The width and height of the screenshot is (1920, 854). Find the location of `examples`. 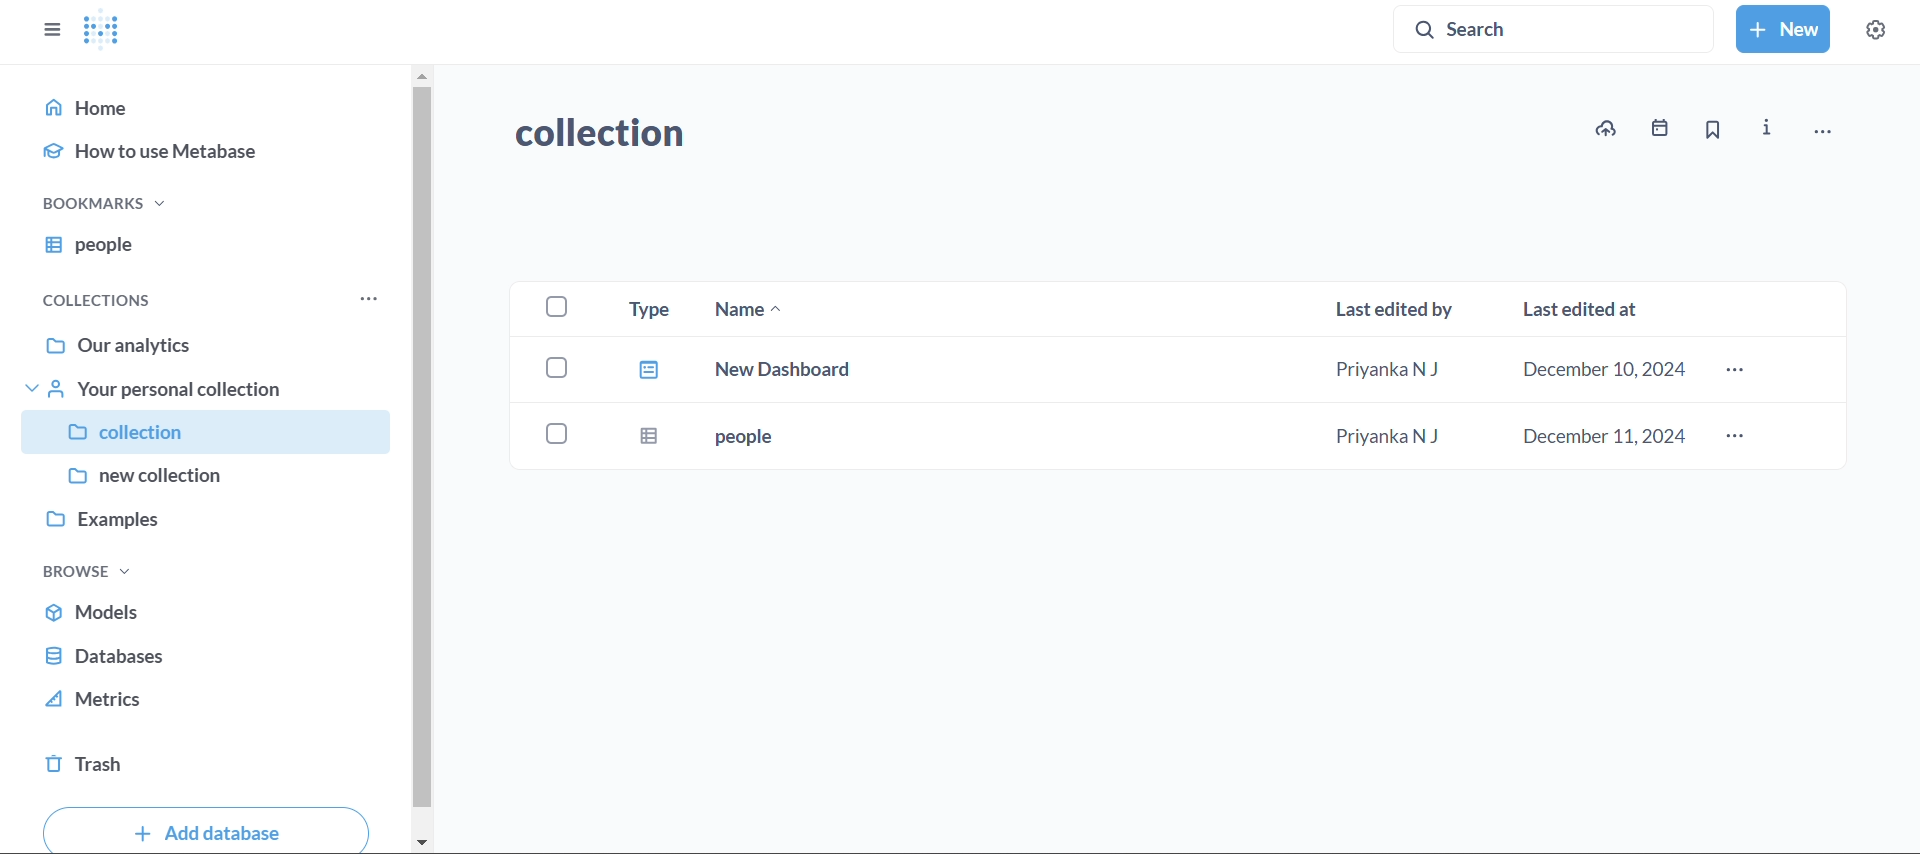

examples is located at coordinates (203, 523).